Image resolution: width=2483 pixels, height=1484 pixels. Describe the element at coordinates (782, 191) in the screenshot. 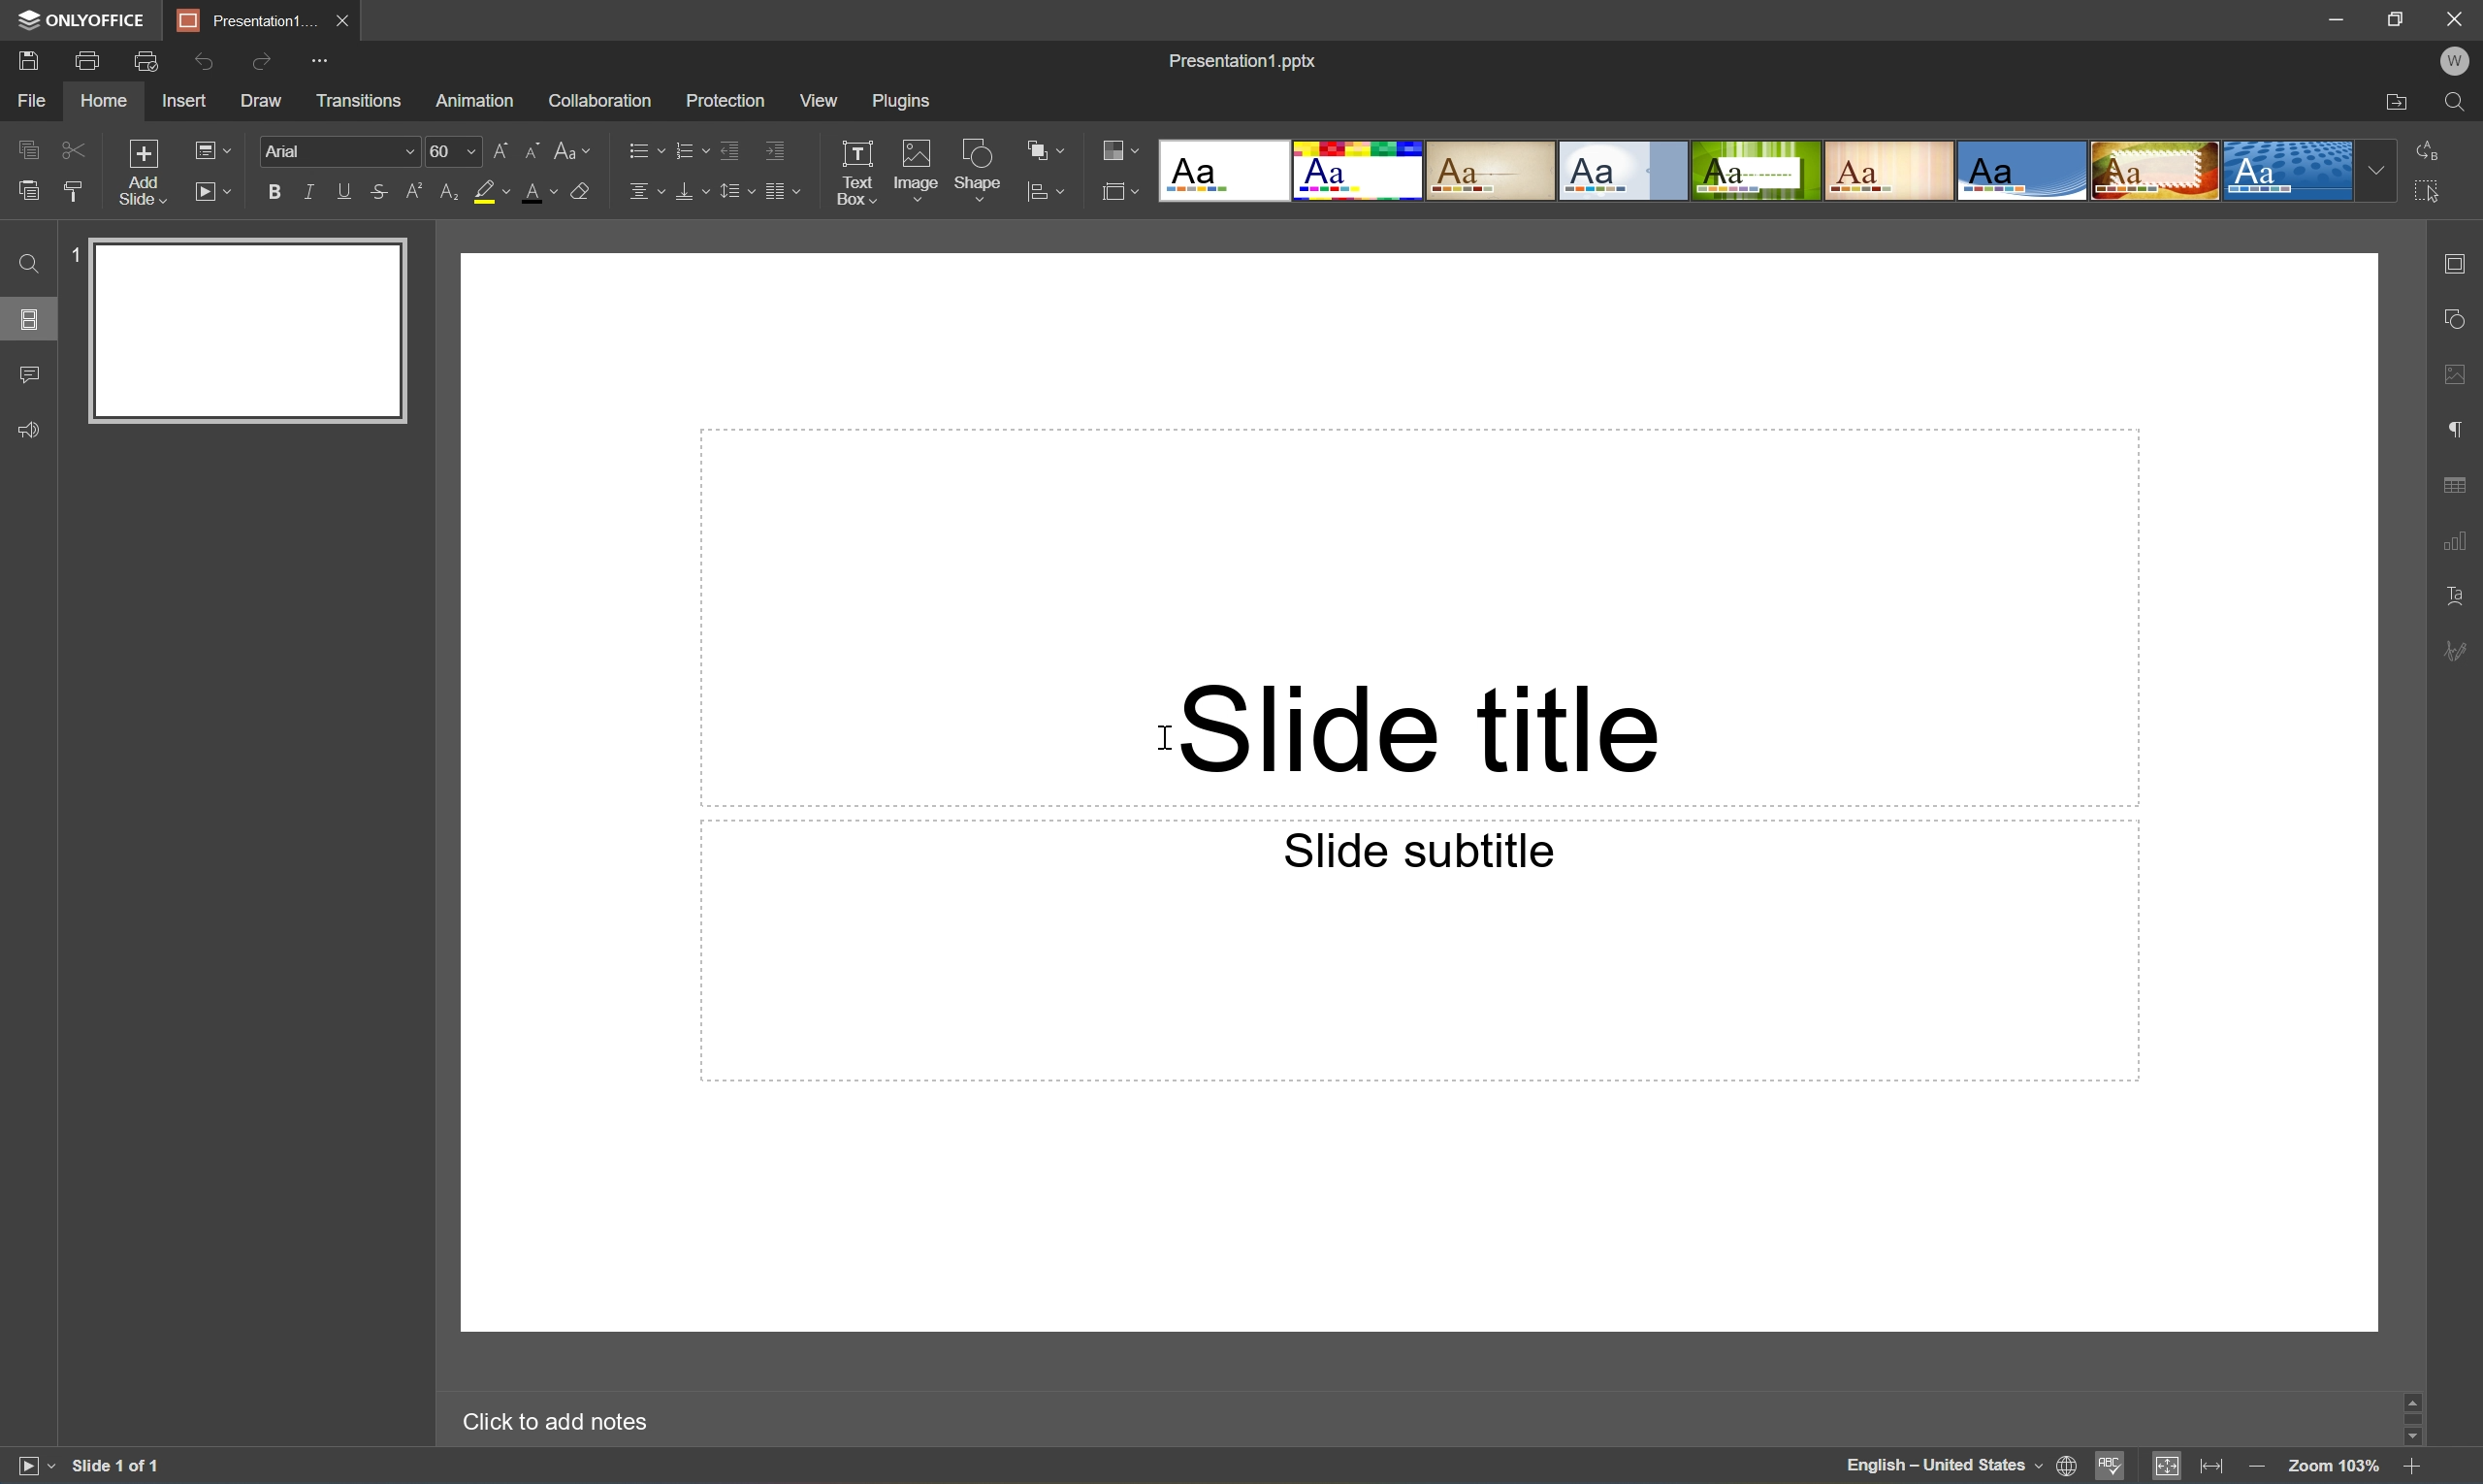

I see `Insert columns` at that location.